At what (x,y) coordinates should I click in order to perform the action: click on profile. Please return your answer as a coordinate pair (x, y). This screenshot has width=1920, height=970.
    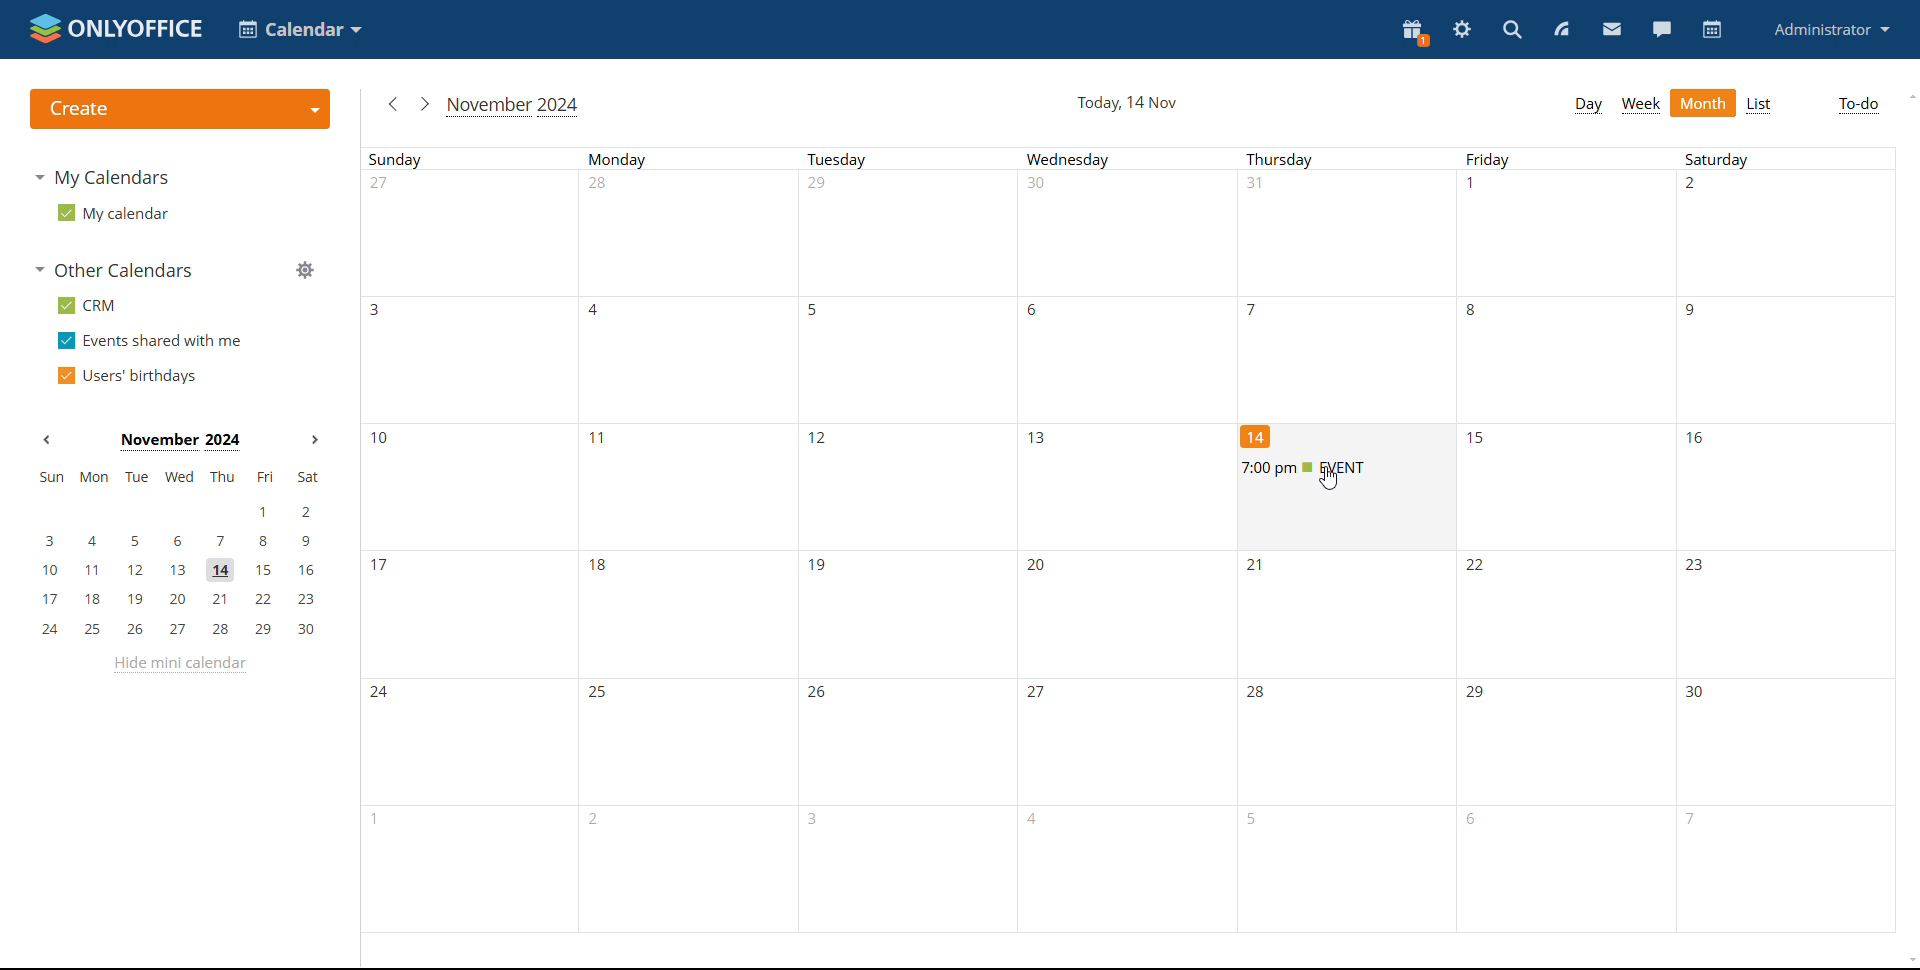
    Looking at the image, I should click on (1832, 29).